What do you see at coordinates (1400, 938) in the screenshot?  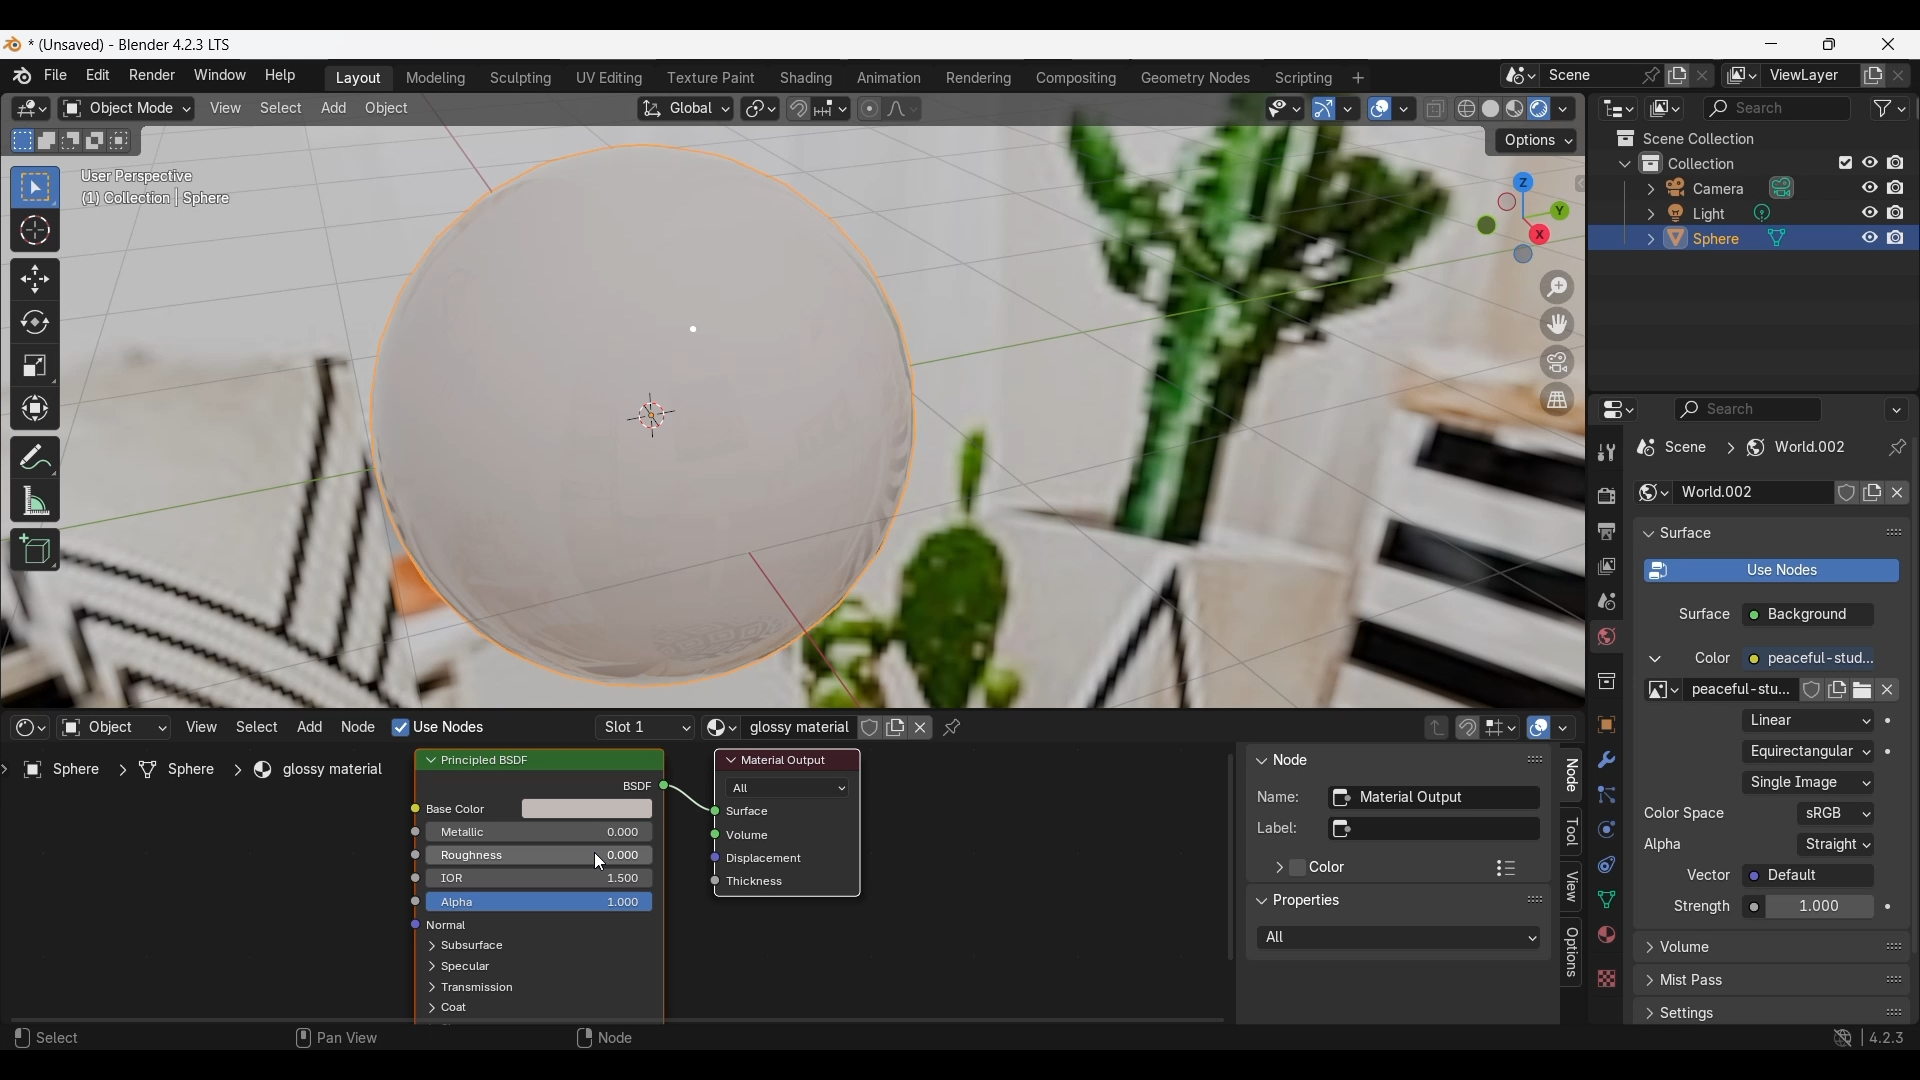 I see `Rendered and viewport shading types to use the shades for` at bounding box center [1400, 938].